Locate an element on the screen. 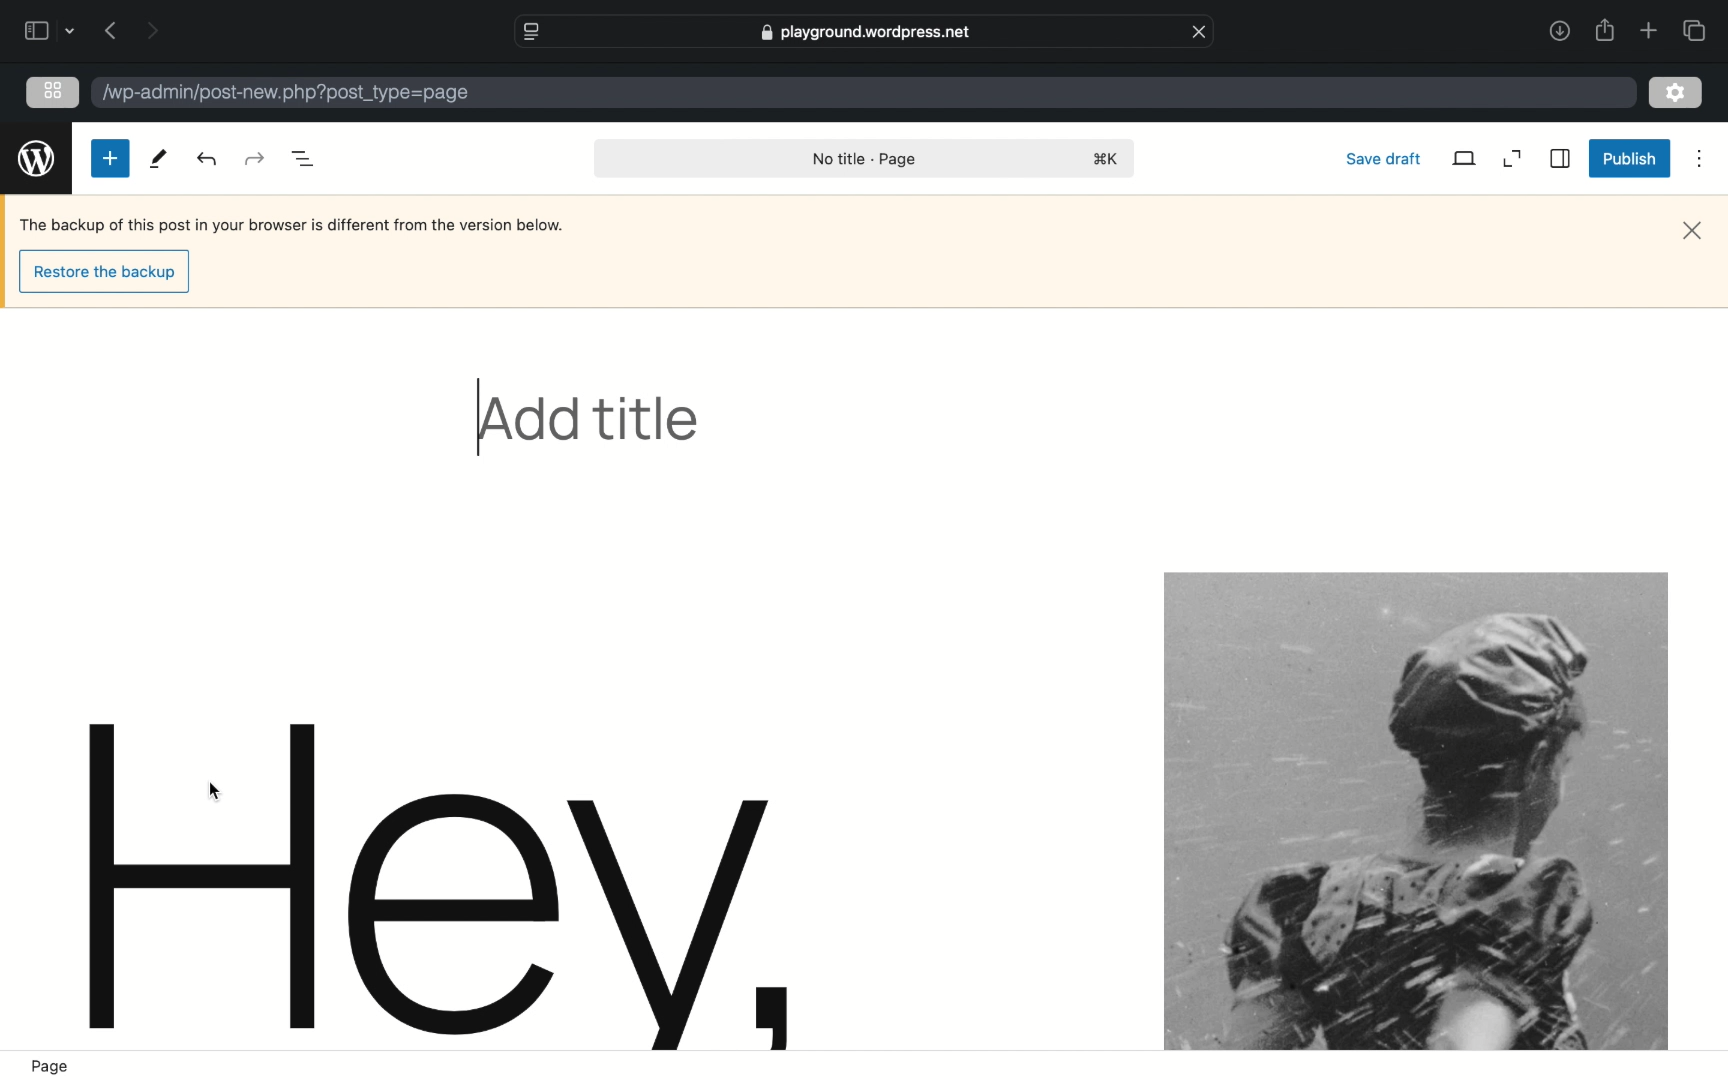 This screenshot has height=1080, width=1728. cursor is located at coordinates (215, 791).